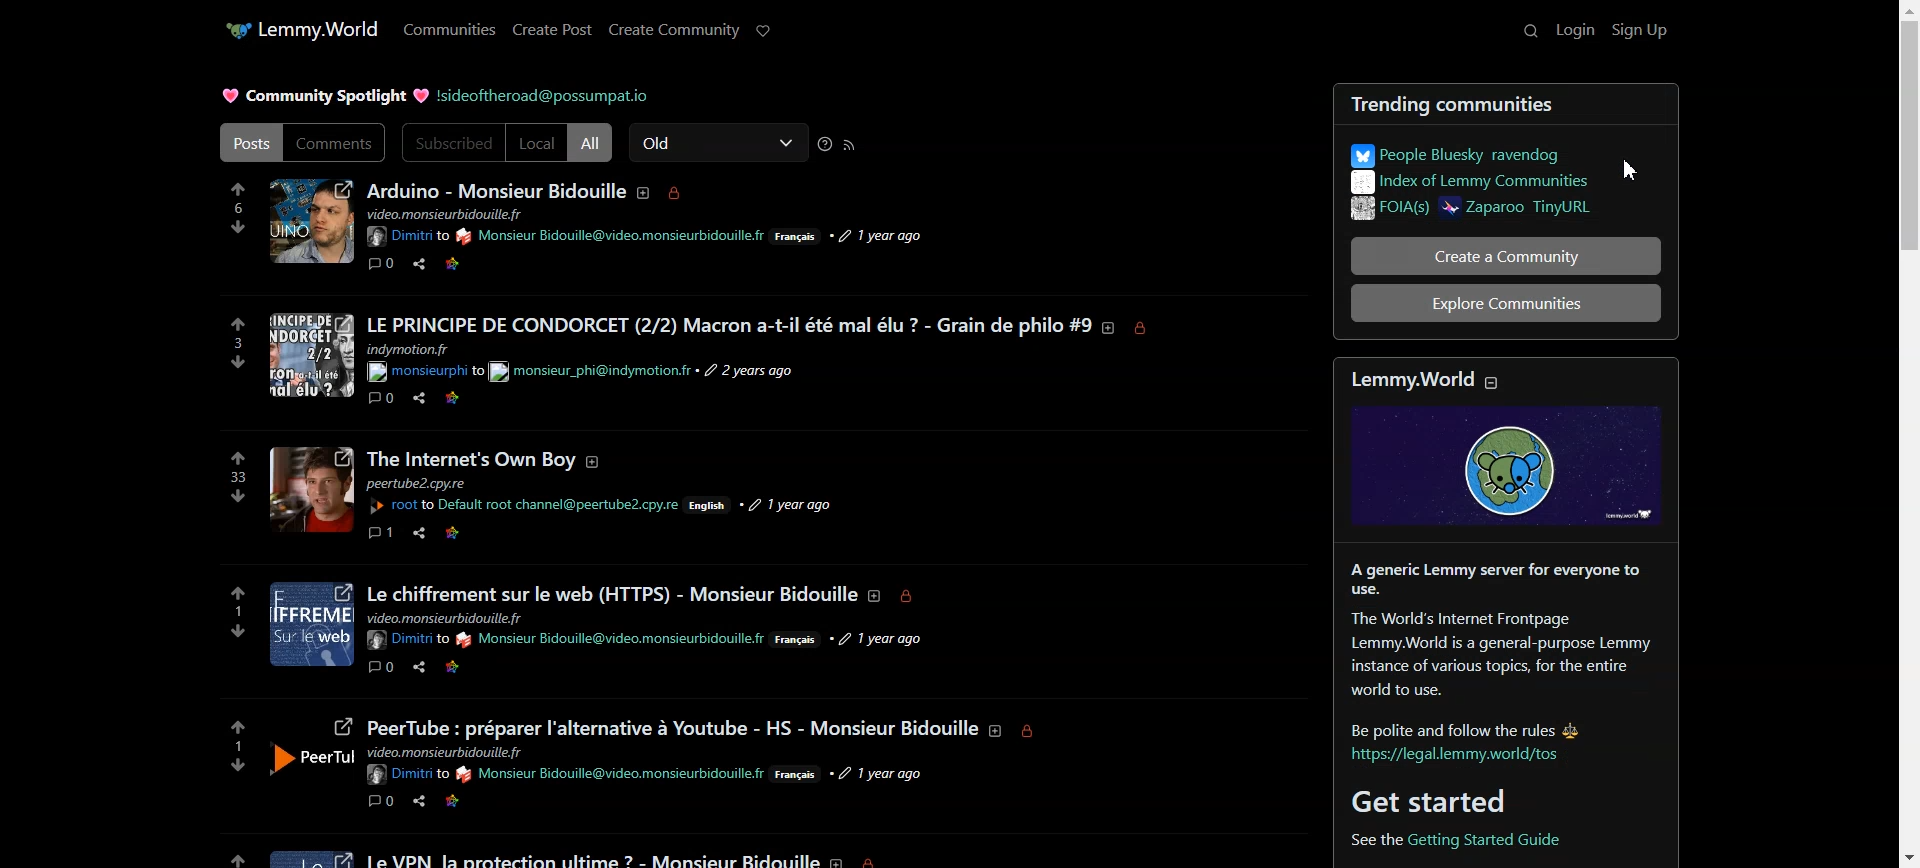  I want to click on save, so click(485, 400).